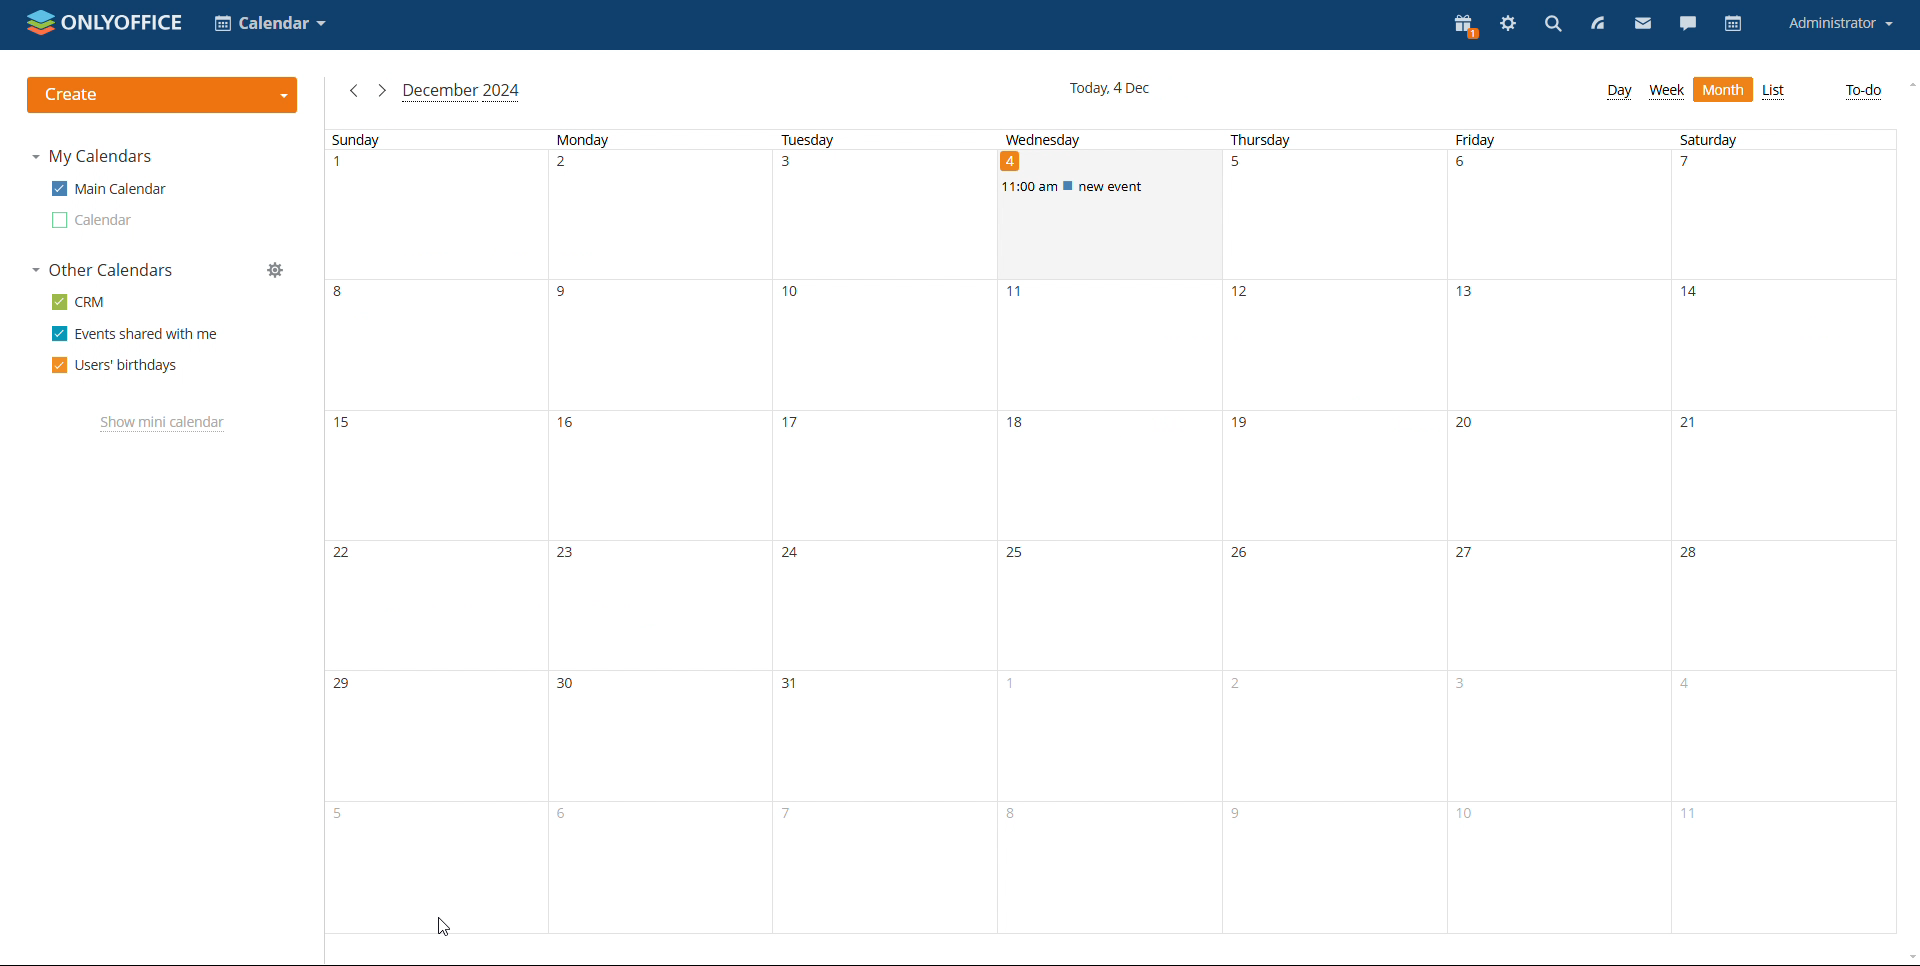 The width and height of the screenshot is (1920, 966). I want to click on next month, so click(382, 91).